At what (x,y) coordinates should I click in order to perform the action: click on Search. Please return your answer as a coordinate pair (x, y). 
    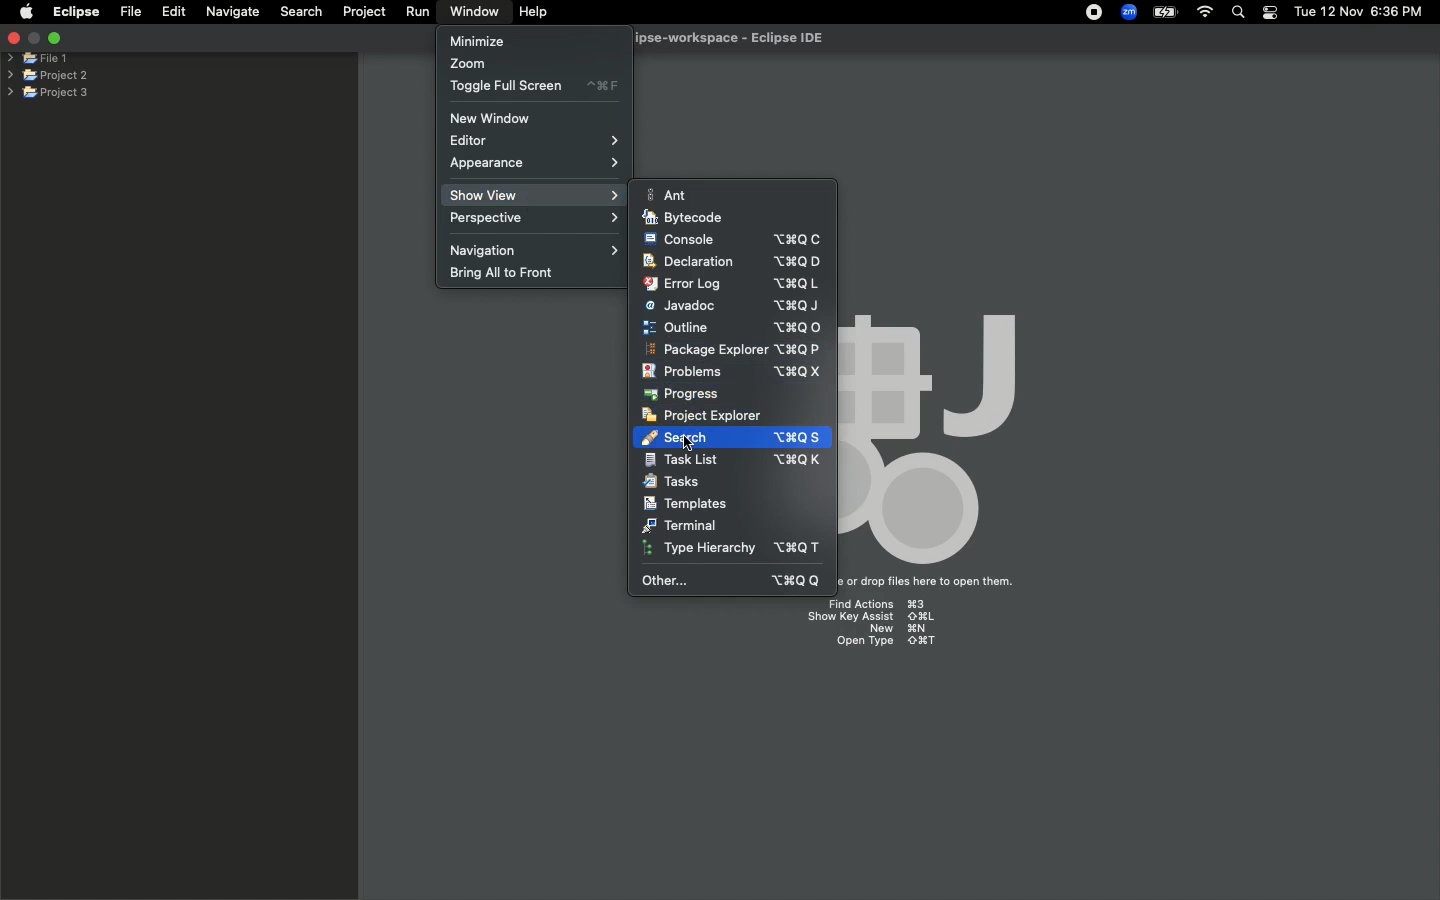
    Looking at the image, I should click on (1239, 14).